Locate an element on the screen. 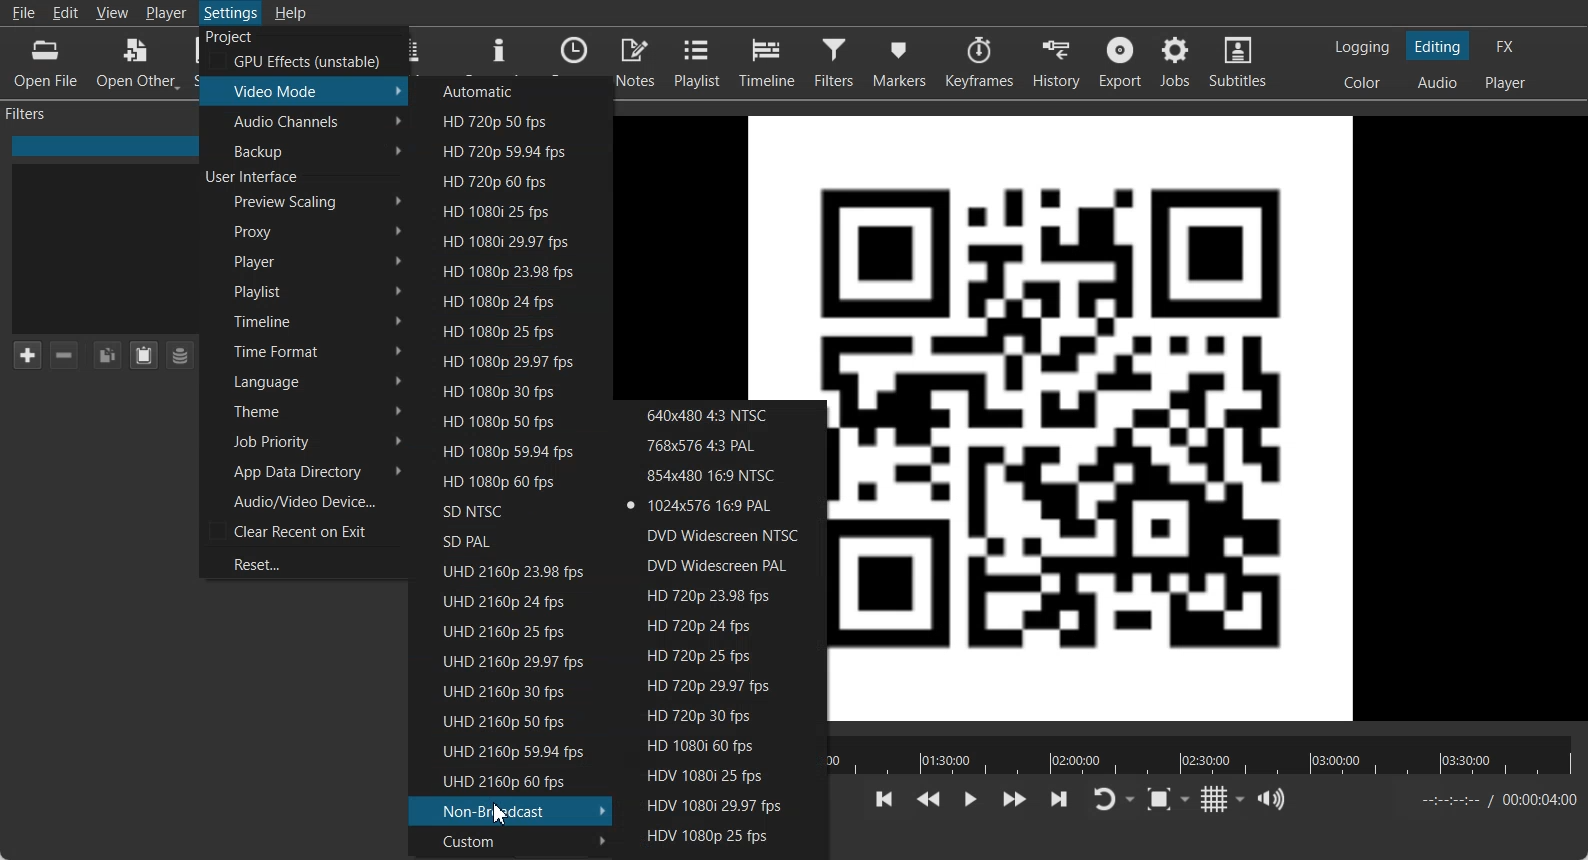 Image resolution: width=1588 pixels, height=860 pixels. Theme is located at coordinates (302, 410).